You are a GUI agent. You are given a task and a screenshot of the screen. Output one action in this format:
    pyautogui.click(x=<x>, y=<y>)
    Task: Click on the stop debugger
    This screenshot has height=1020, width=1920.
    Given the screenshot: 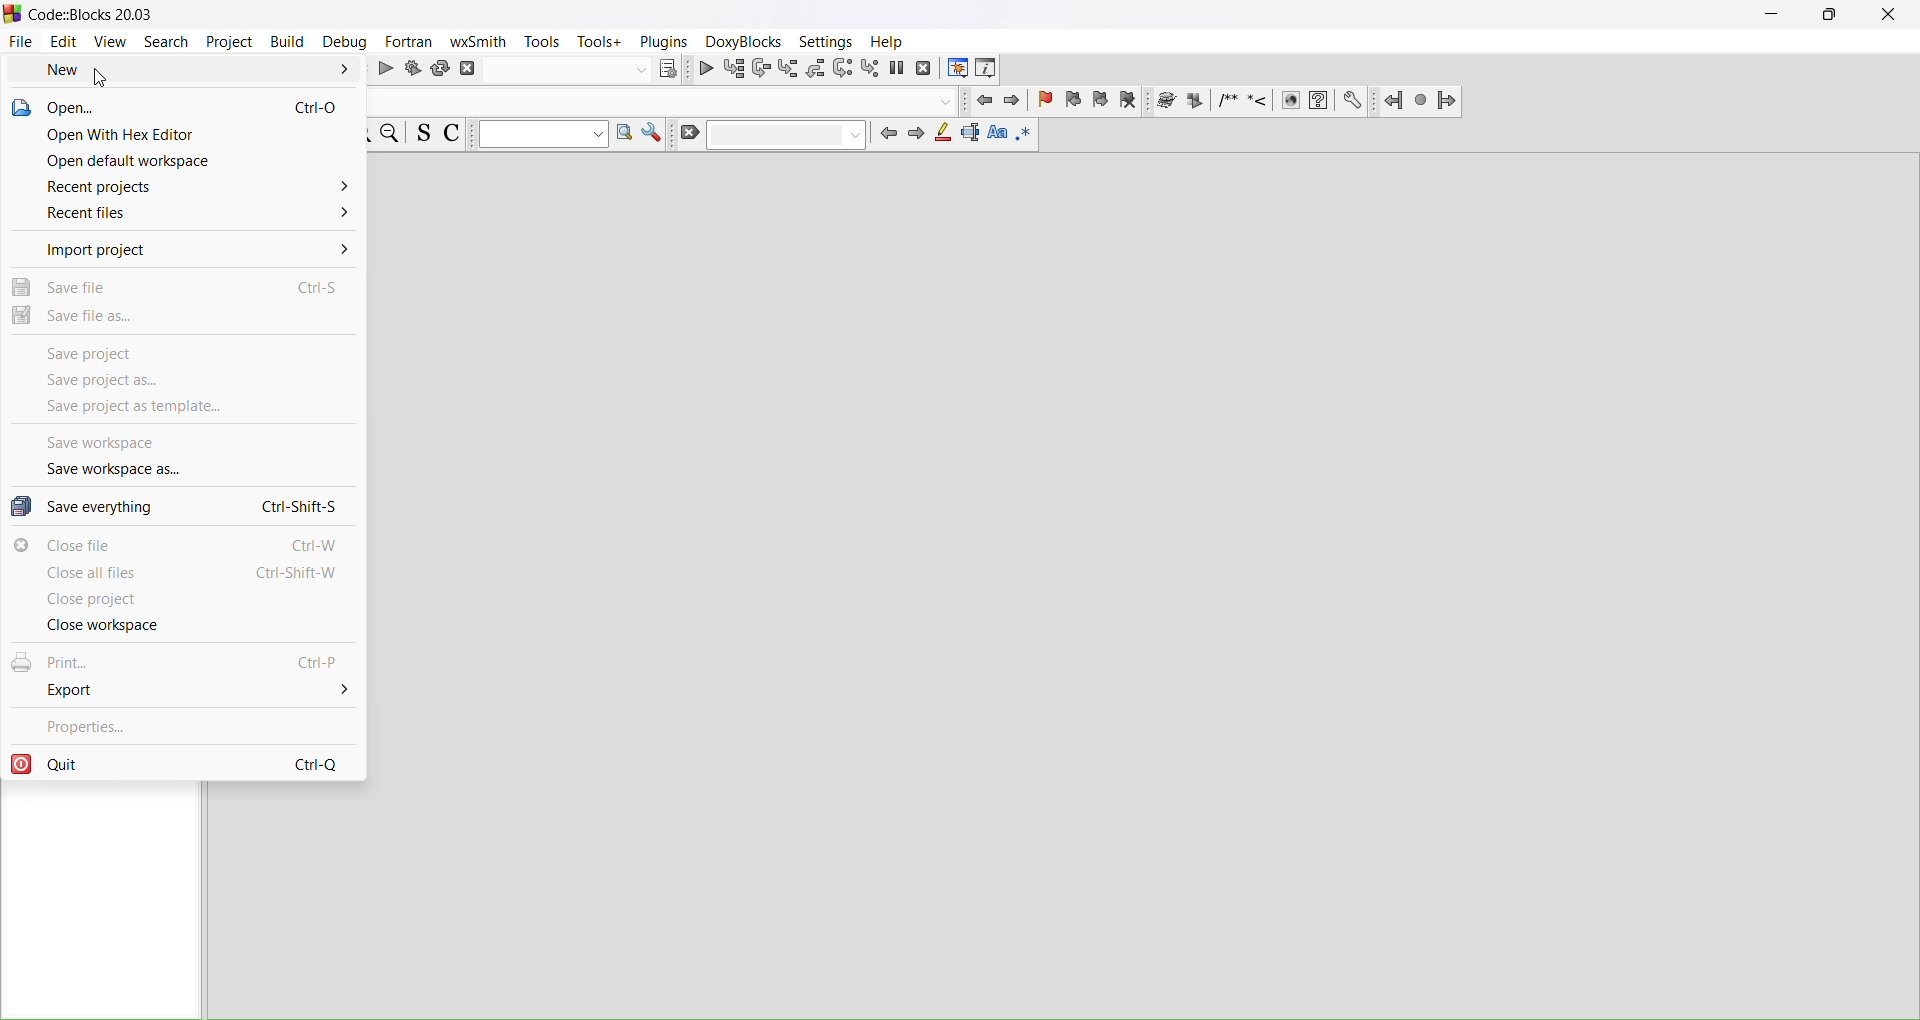 What is the action you would take?
    pyautogui.click(x=924, y=66)
    